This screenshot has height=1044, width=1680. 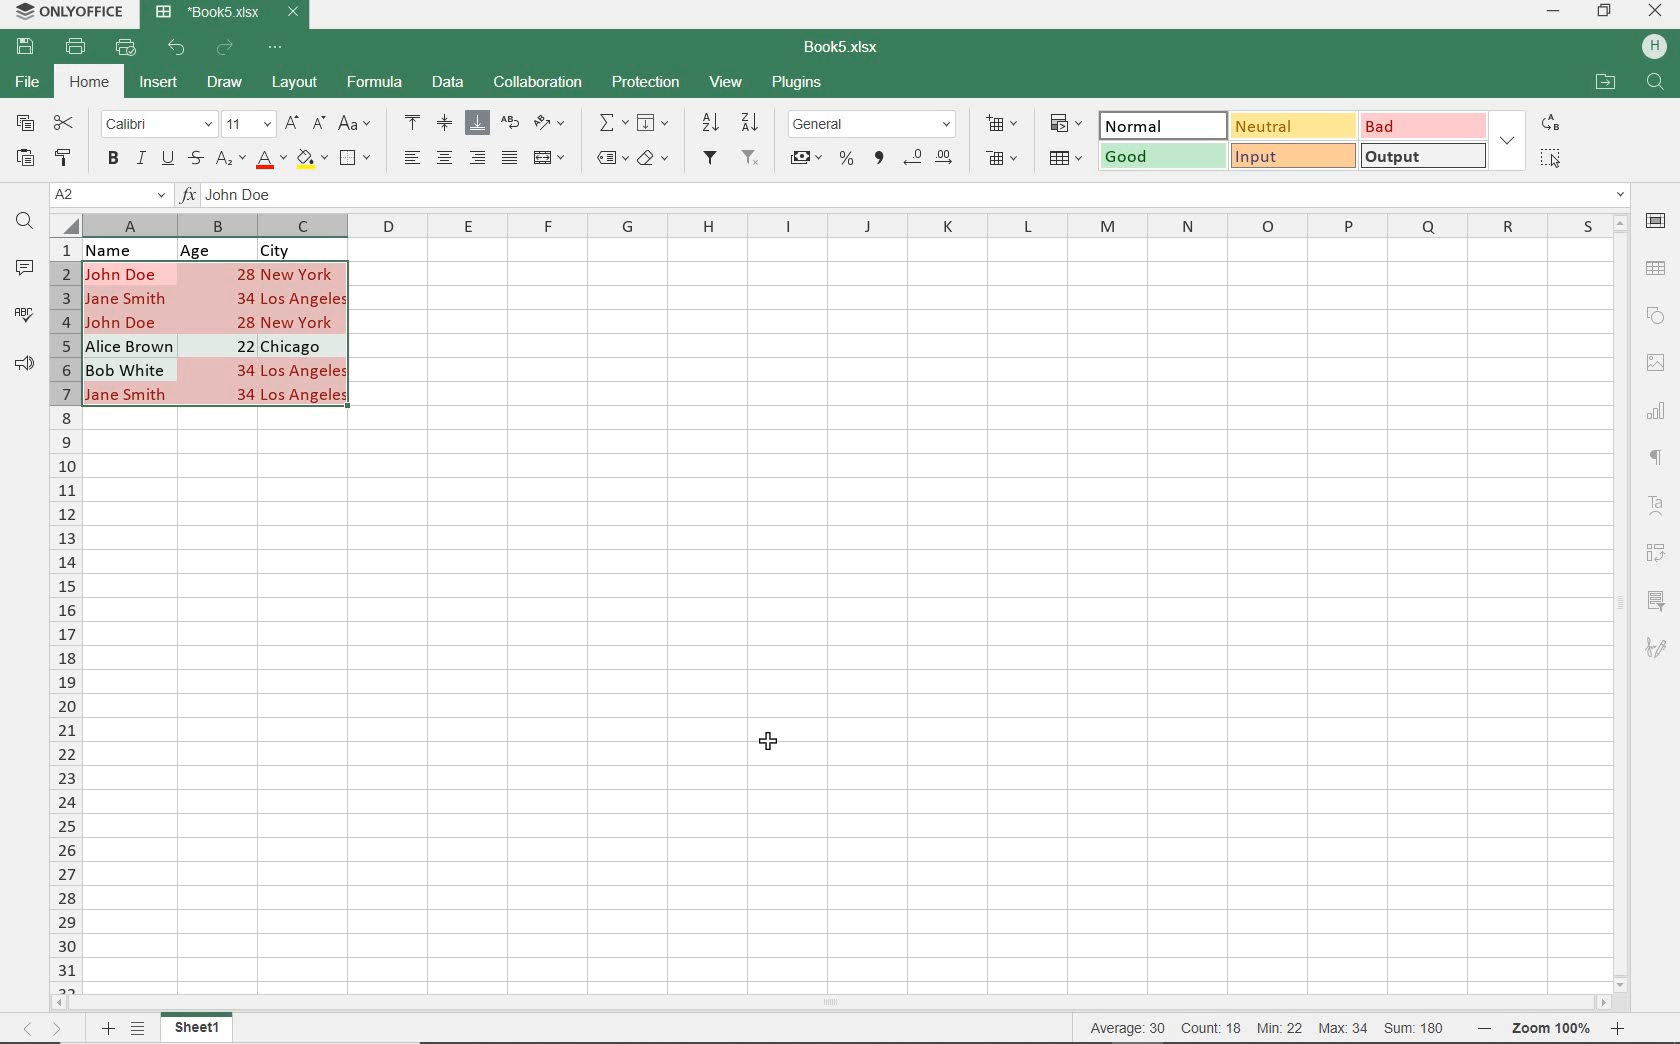 I want to click on REMOVE FILTER, so click(x=752, y=156).